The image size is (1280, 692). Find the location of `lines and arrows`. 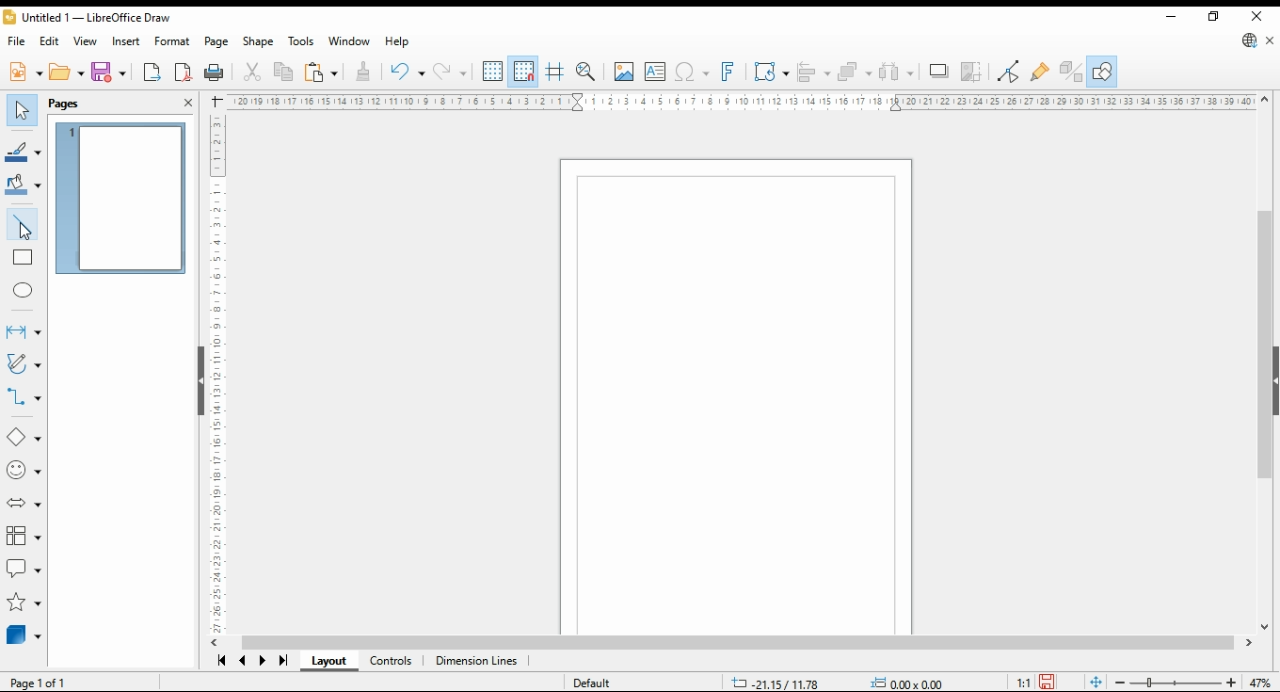

lines and arrows is located at coordinates (23, 331).